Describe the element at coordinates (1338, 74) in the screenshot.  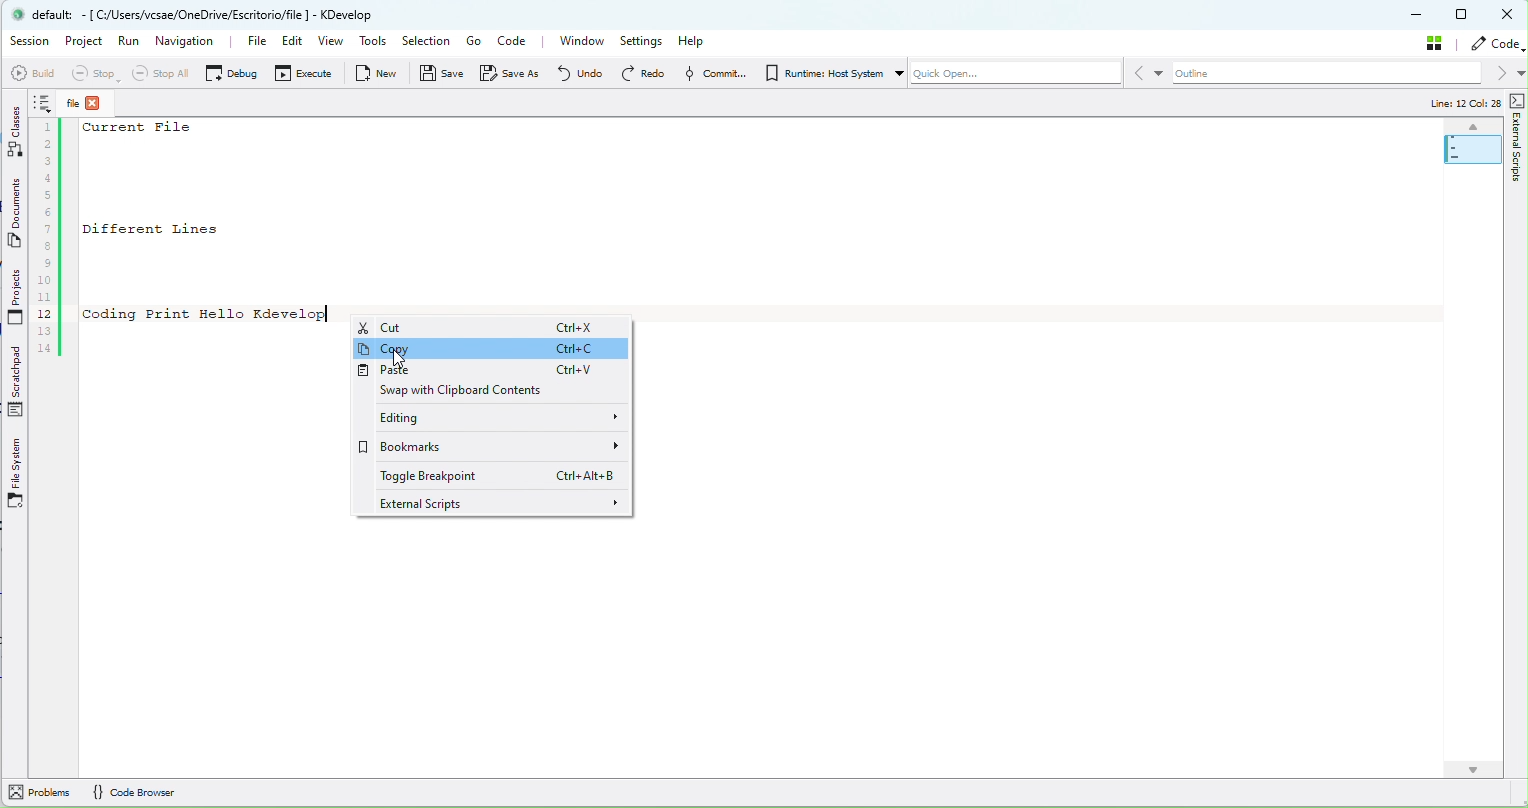
I see `outline` at that location.